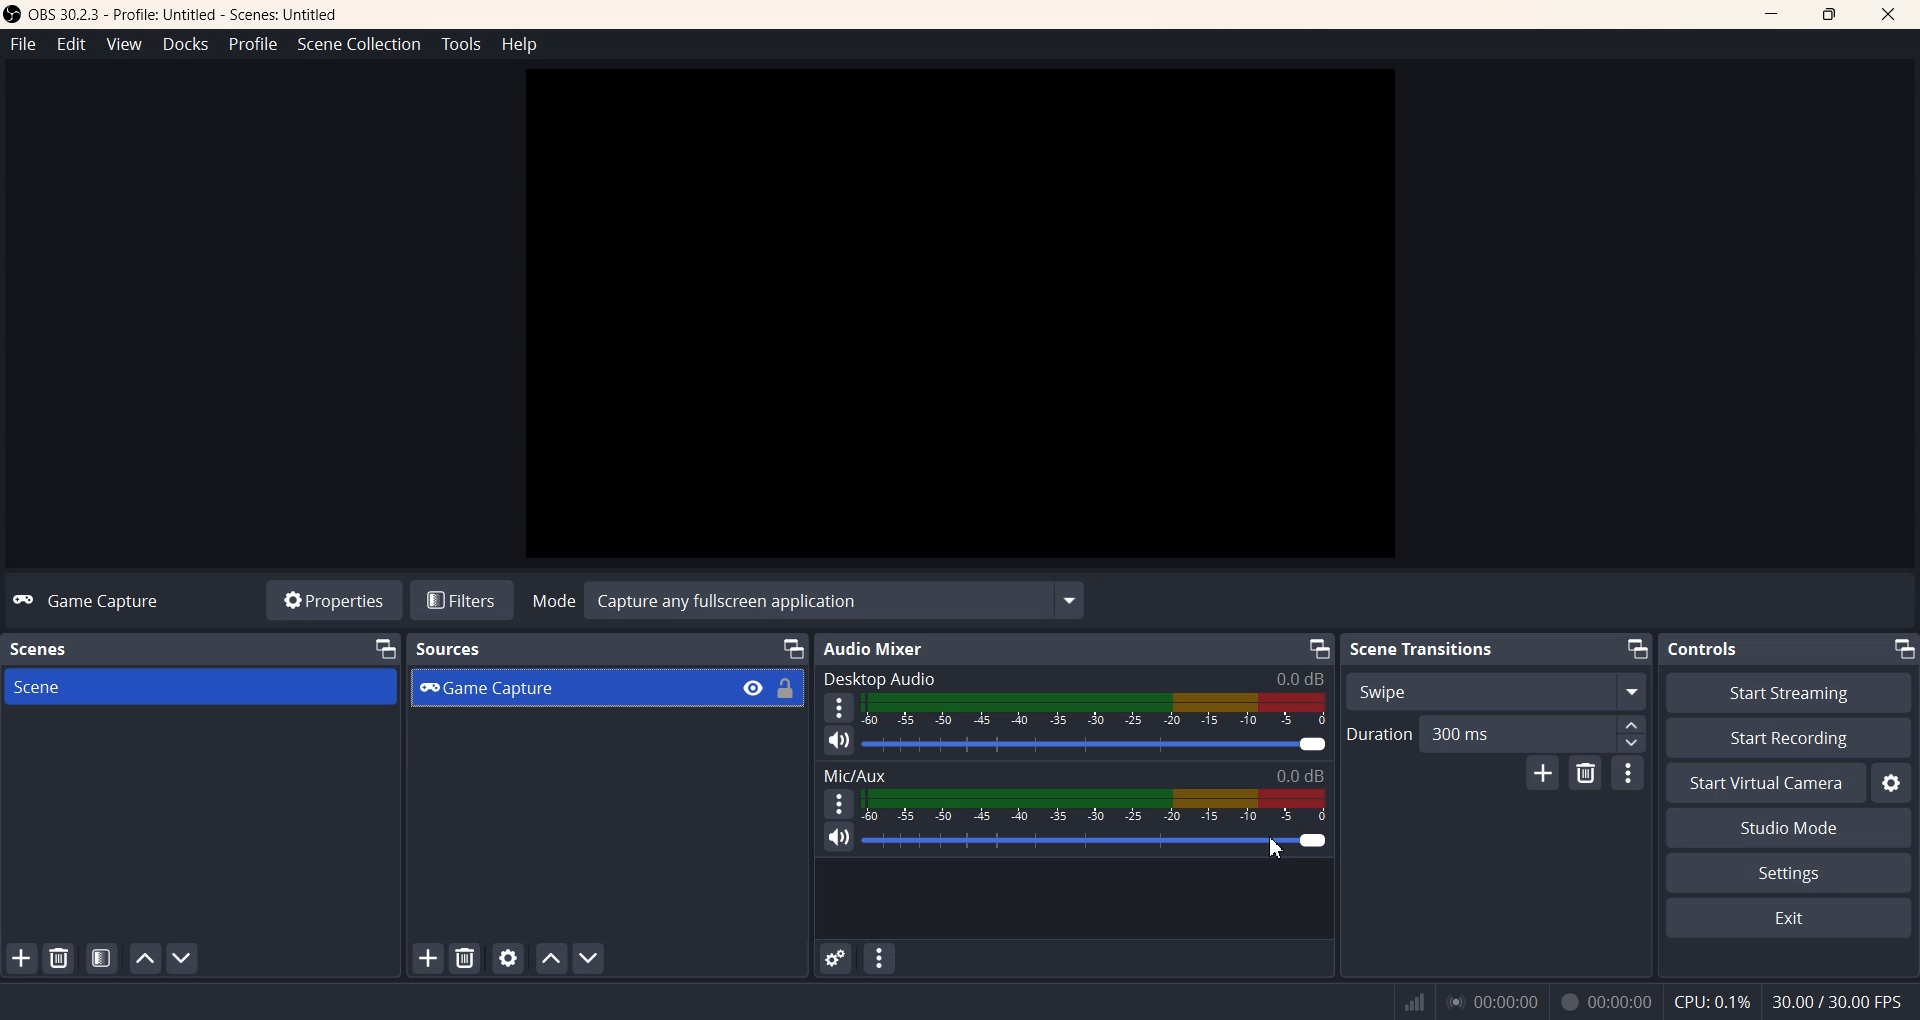 This screenshot has height=1020, width=1920. What do you see at coordinates (834, 958) in the screenshot?
I see `Advanced Audio properties` at bounding box center [834, 958].